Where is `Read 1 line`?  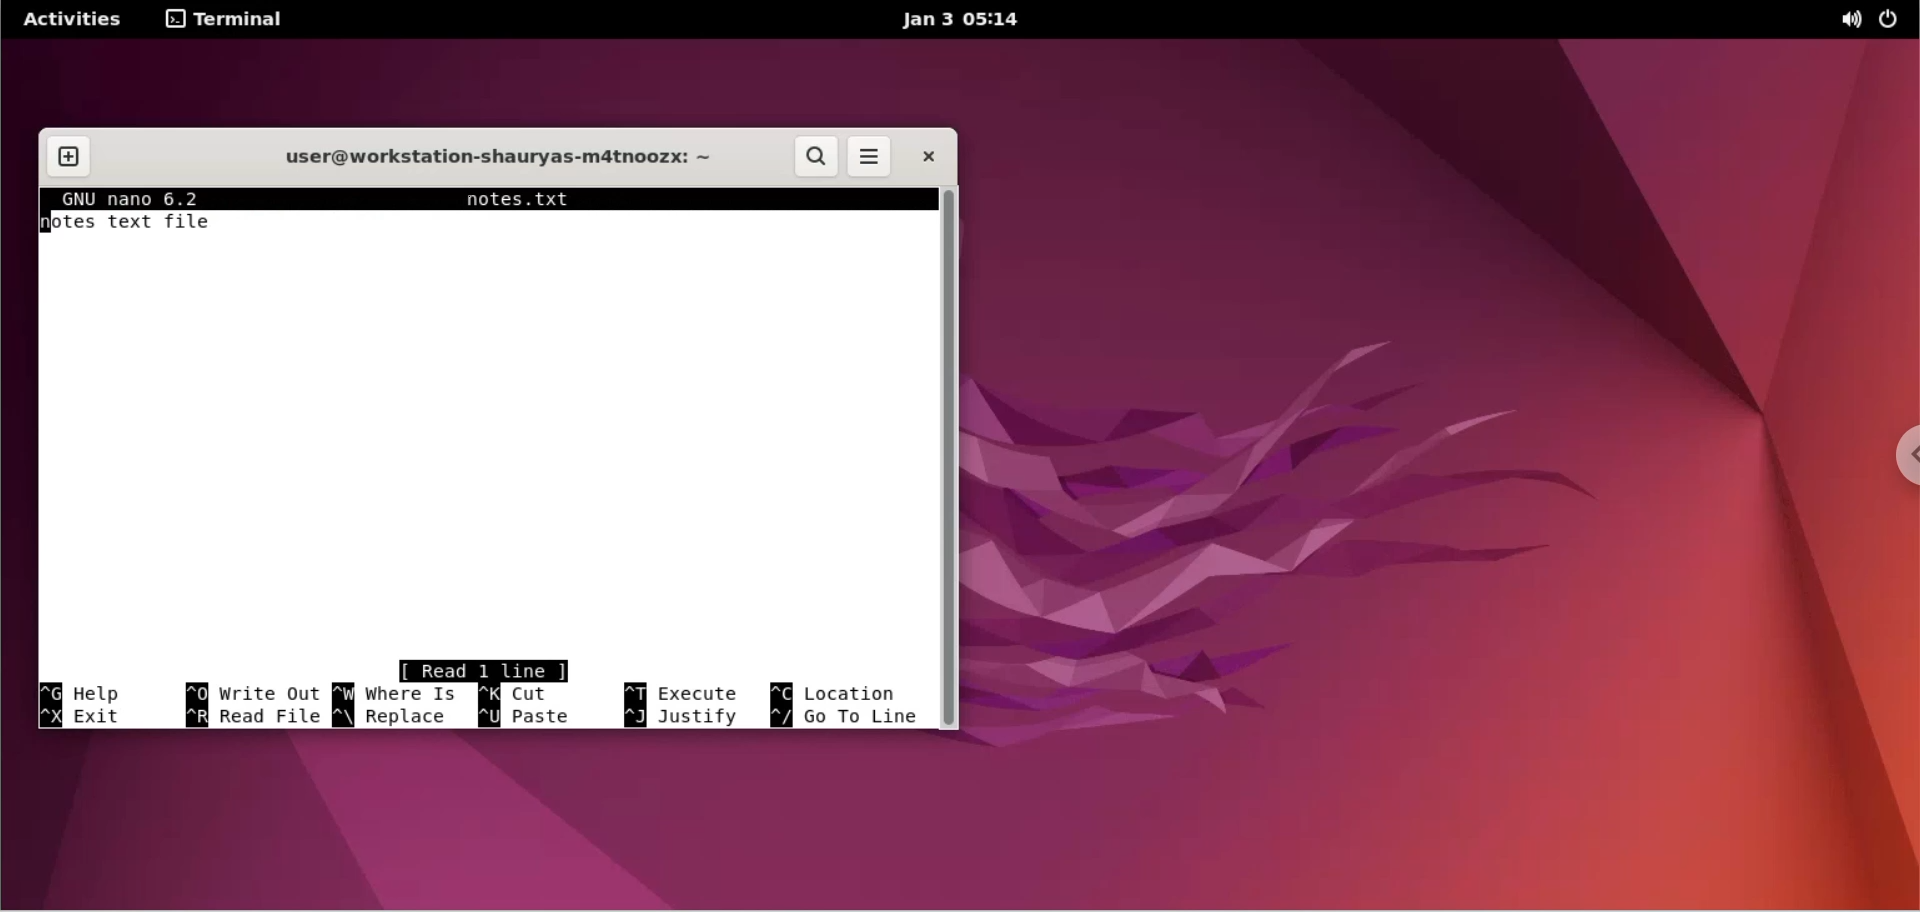
Read 1 line is located at coordinates (482, 670).